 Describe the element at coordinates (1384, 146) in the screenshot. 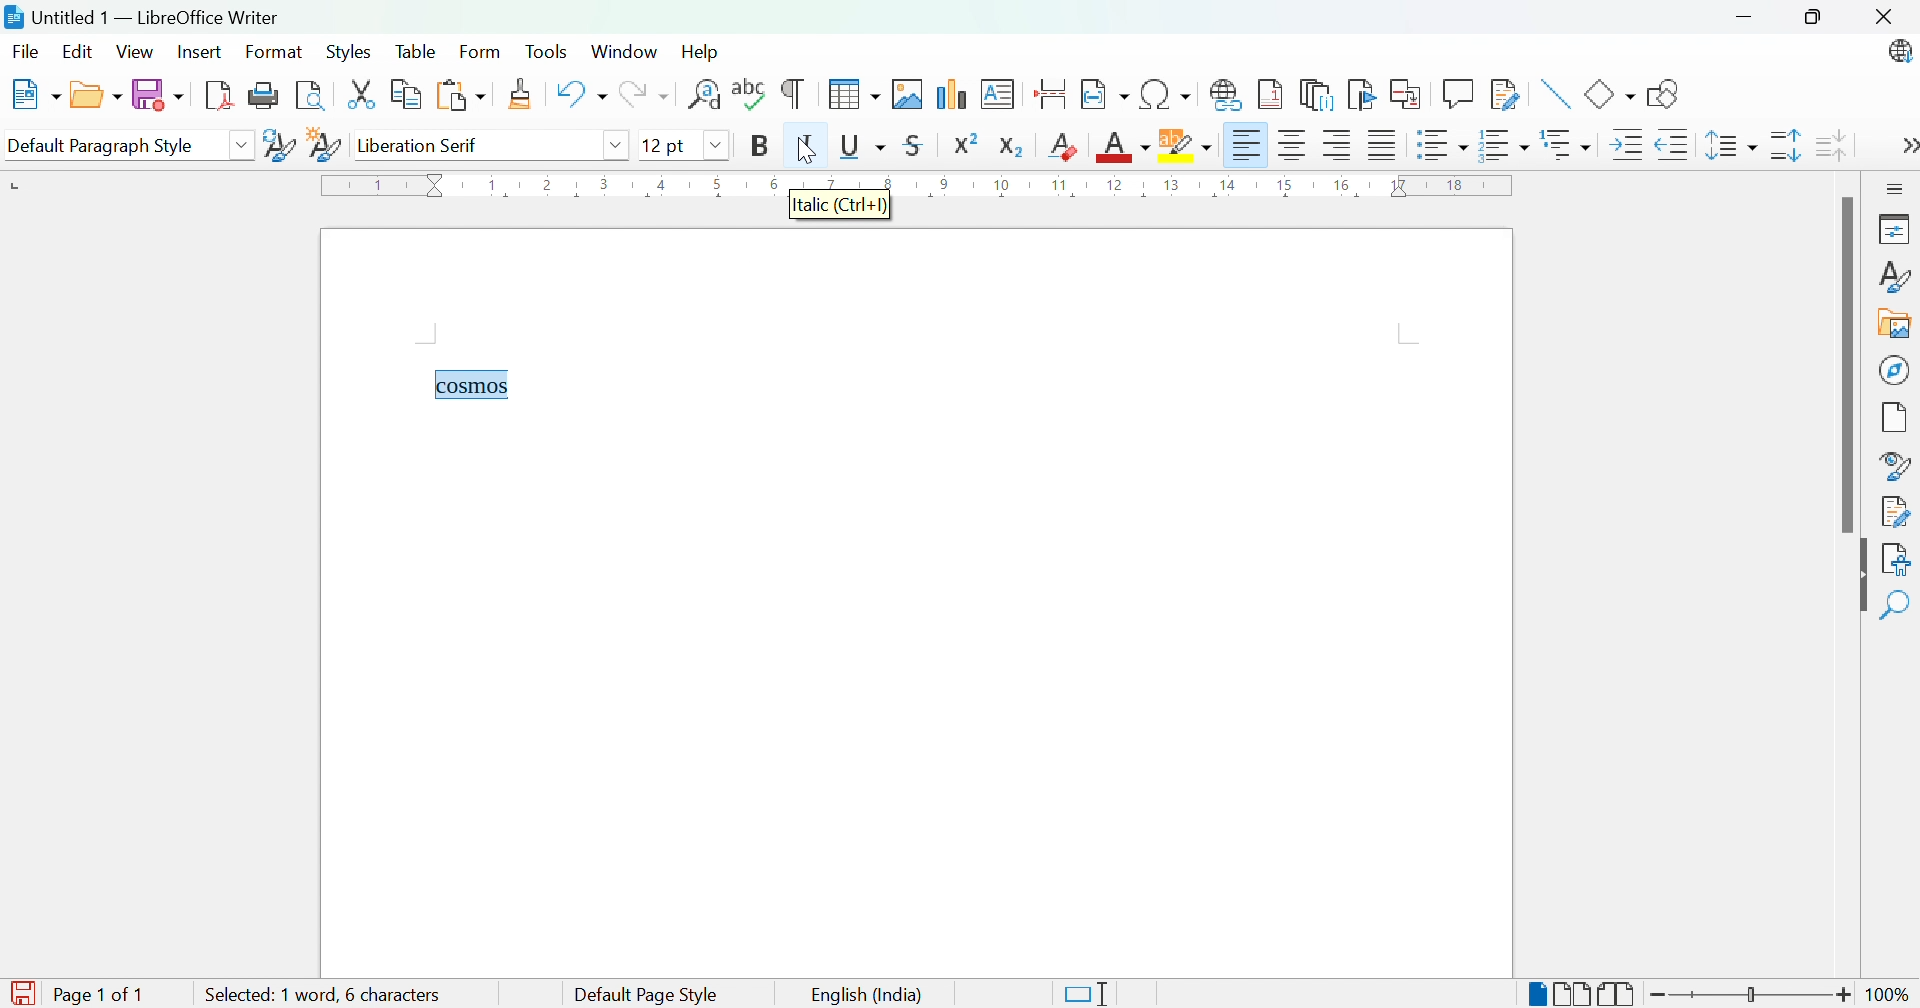

I see `Justified` at that location.